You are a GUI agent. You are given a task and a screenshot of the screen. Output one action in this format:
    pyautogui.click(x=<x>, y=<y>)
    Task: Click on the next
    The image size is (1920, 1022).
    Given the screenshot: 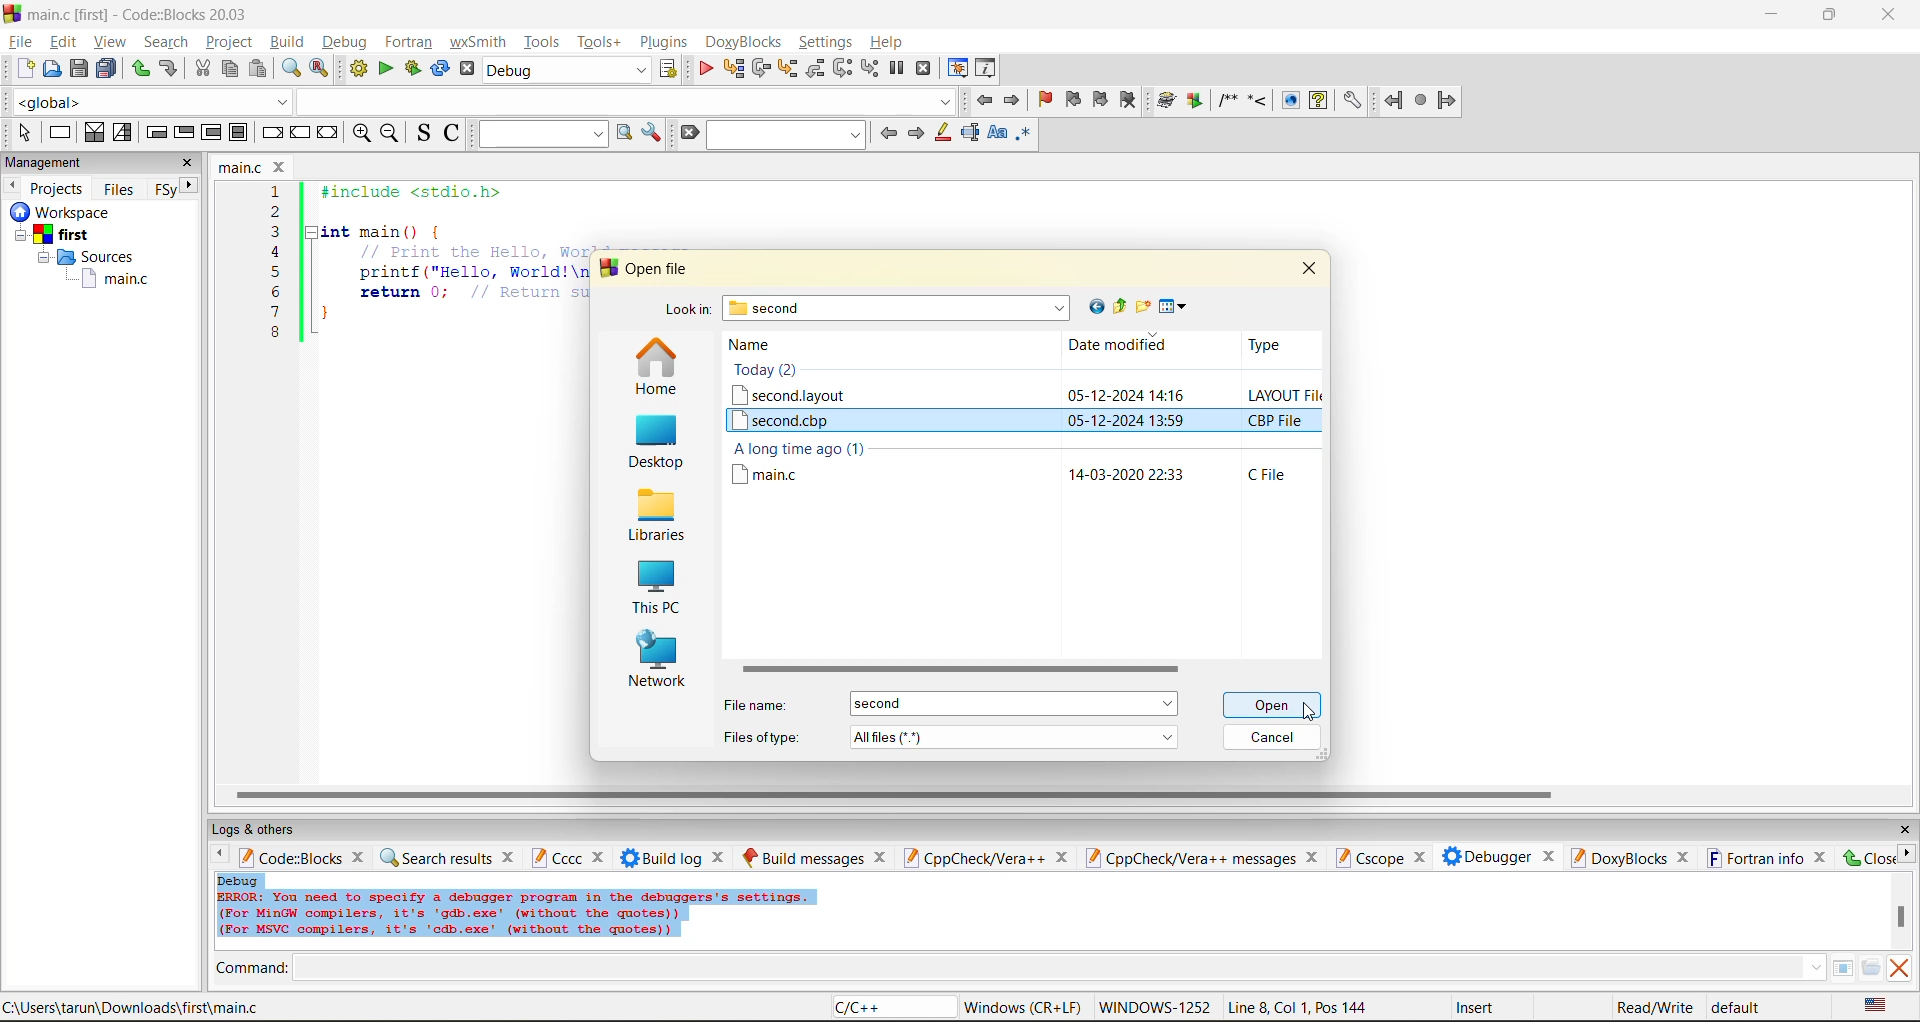 What is the action you would take?
    pyautogui.click(x=190, y=185)
    